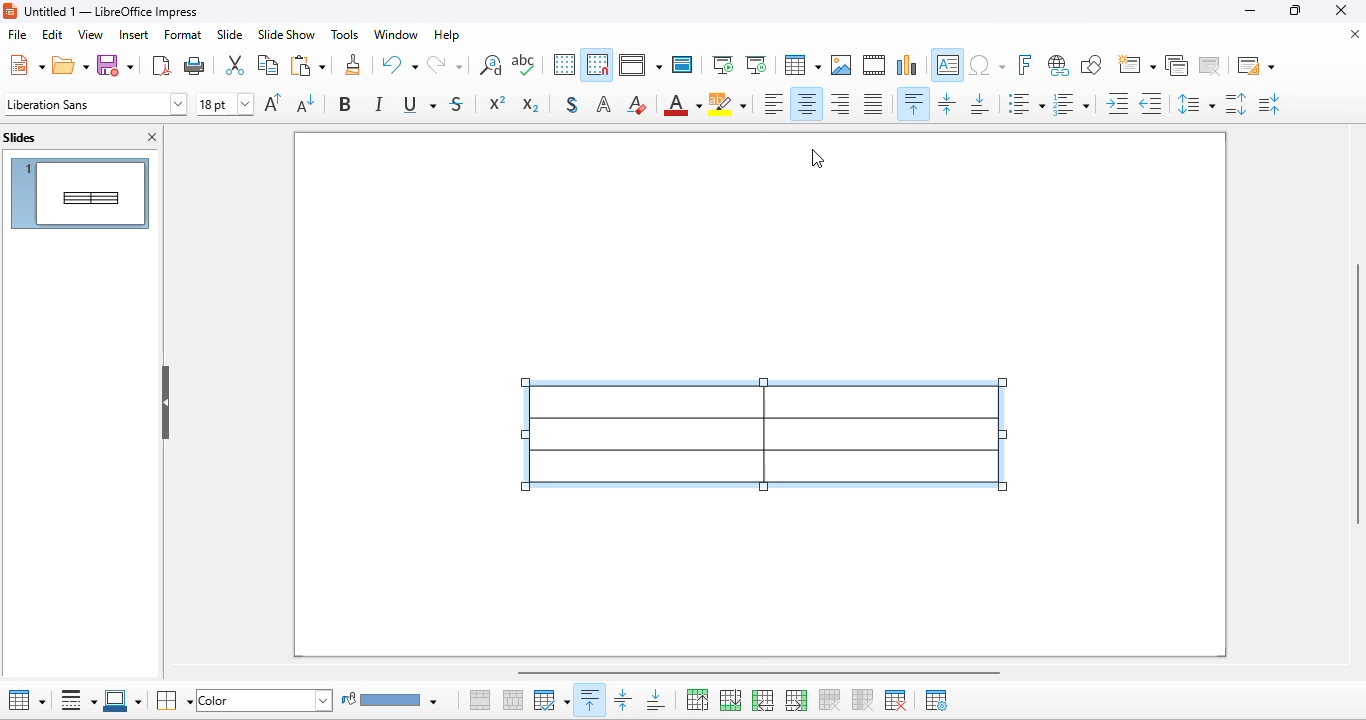  What do you see at coordinates (490, 64) in the screenshot?
I see `find and replace` at bounding box center [490, 64].